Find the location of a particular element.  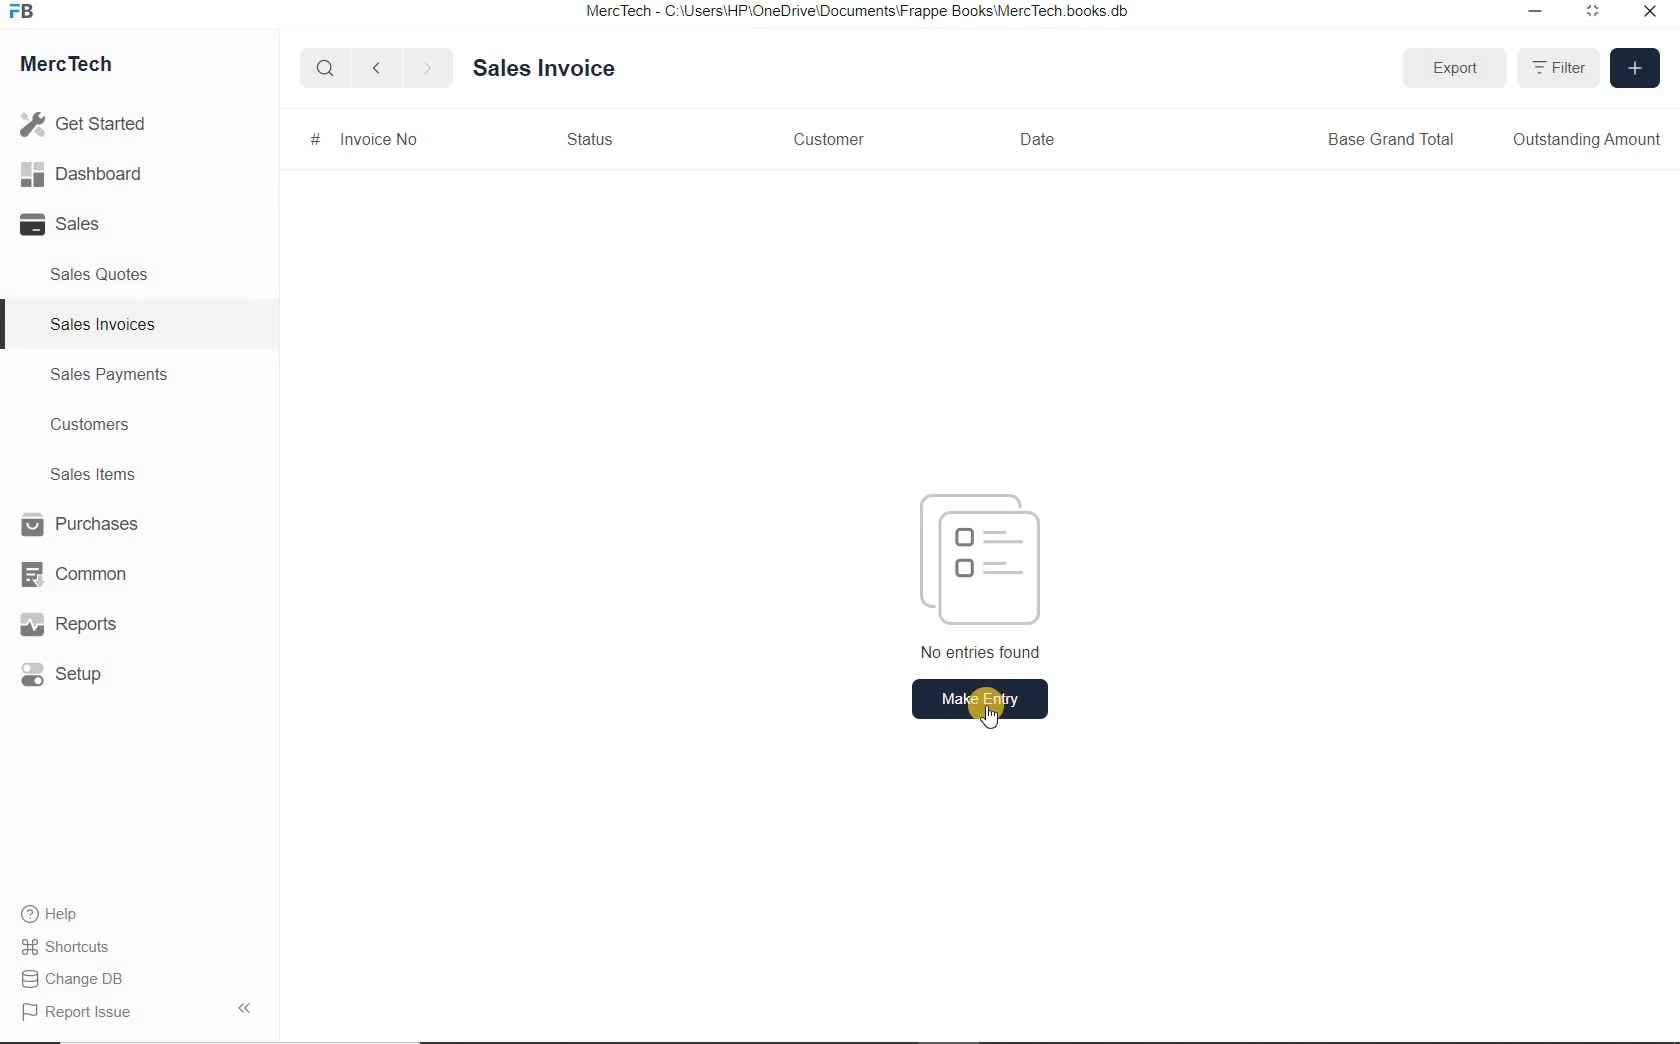

Hide Sidebar is located at coordinates (243, 1007).